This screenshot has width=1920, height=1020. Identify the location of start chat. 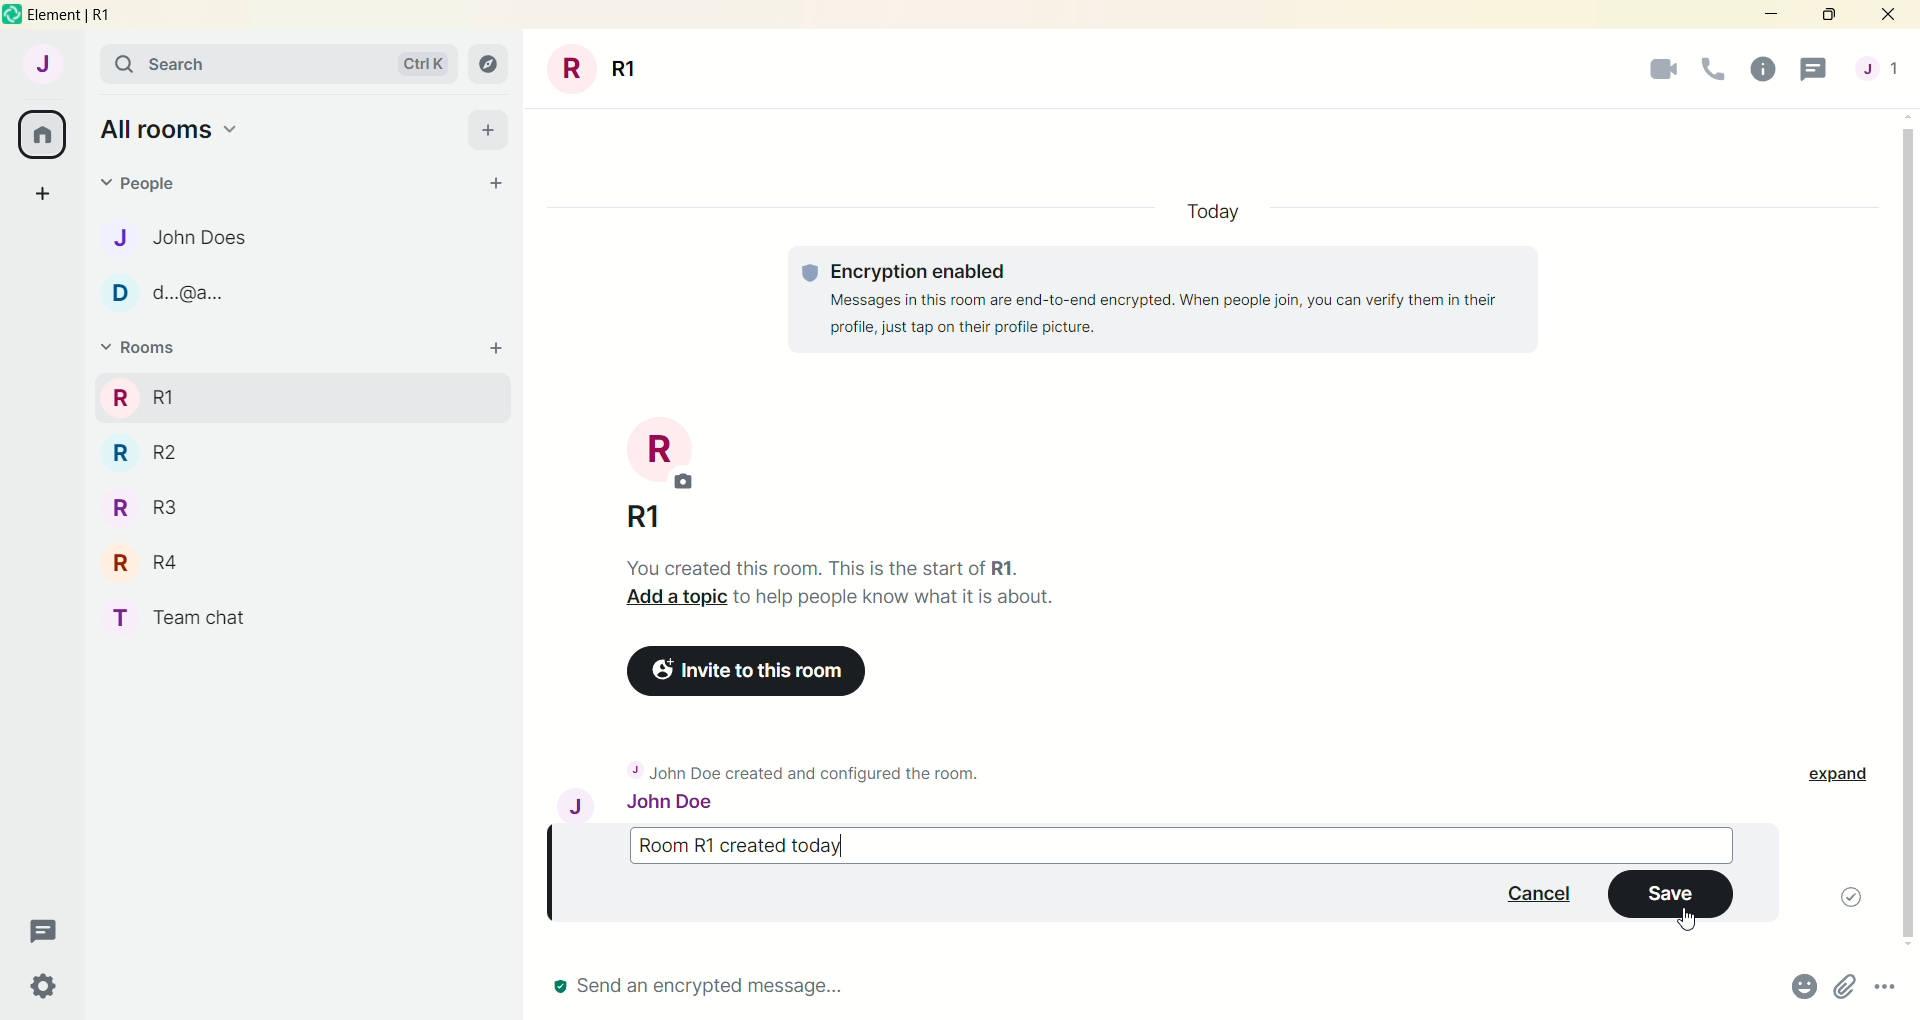
(489, 181).